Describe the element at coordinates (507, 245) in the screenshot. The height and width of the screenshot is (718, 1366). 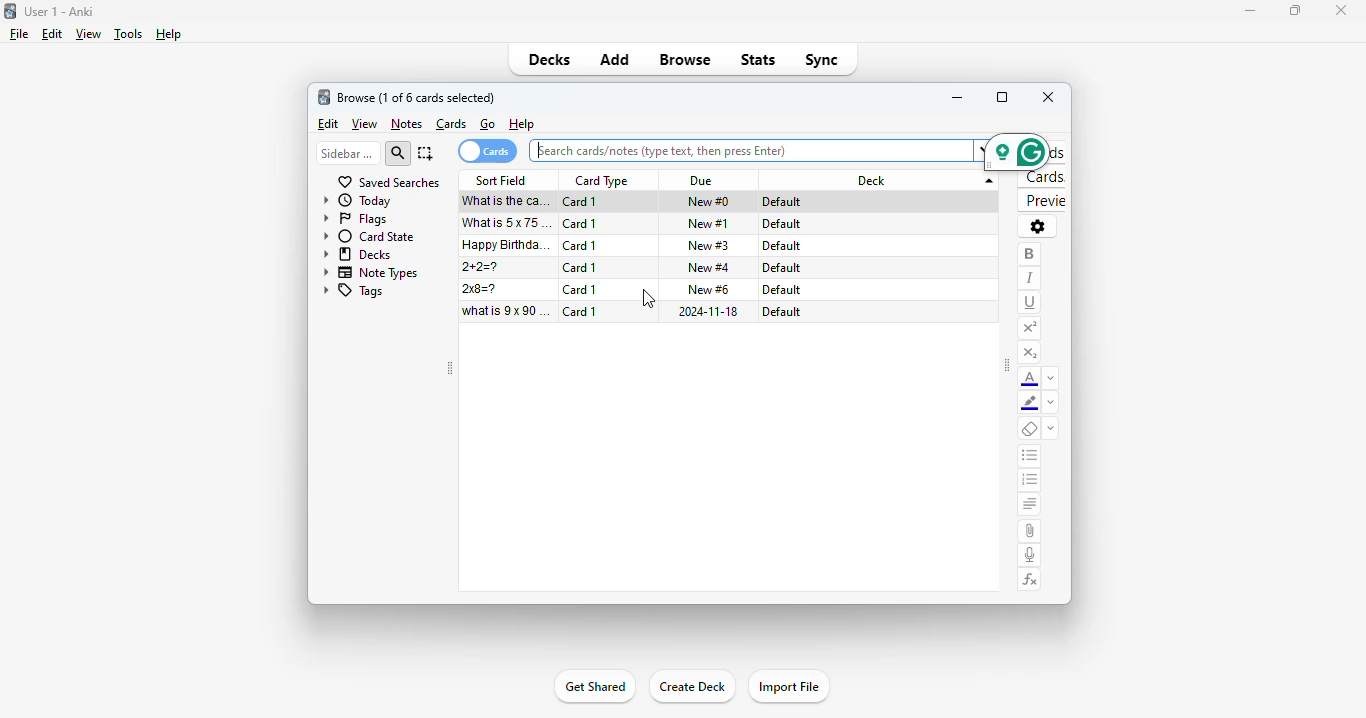
I see `happy birthday song!!!.mp3` at that location.